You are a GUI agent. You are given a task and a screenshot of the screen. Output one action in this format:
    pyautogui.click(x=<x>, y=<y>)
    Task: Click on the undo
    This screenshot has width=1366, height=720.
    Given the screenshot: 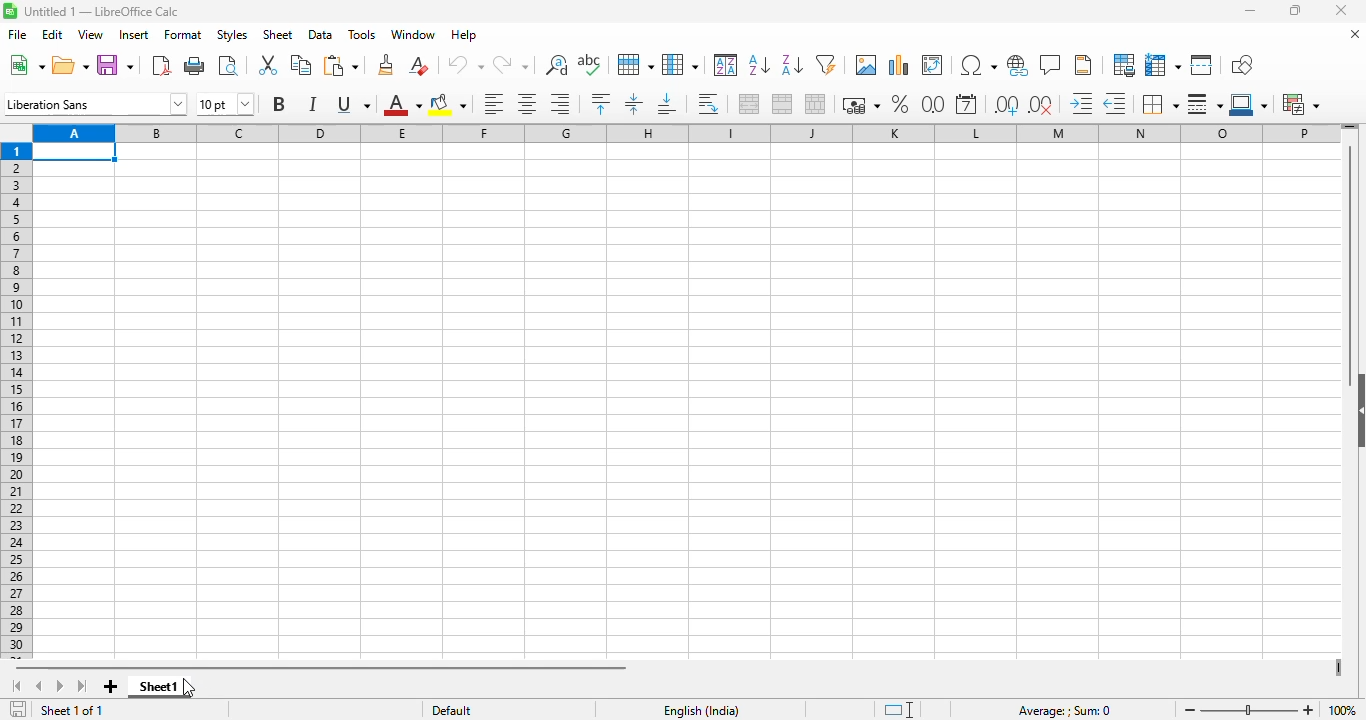 What is the action you would take?
    pyautogui.click(x=463, y=65)
    